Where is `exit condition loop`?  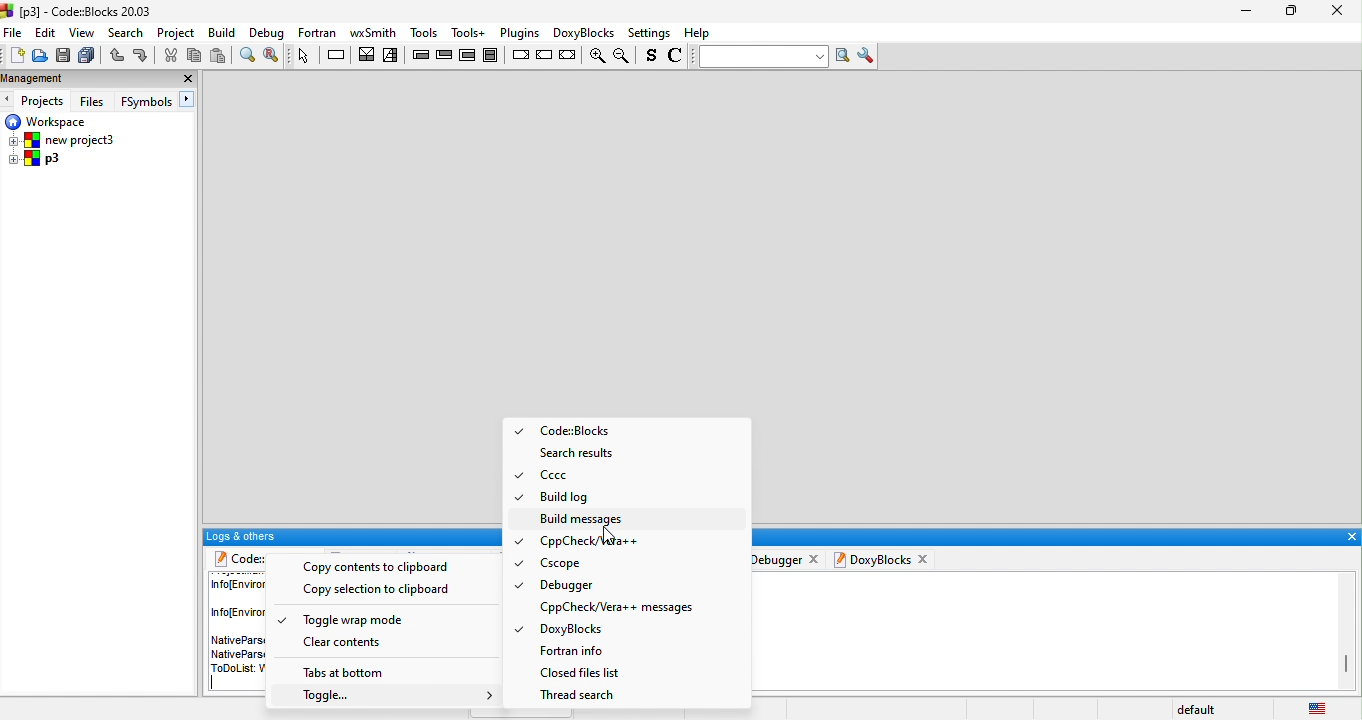 exit condition loop is located at coordinates (445, 55).